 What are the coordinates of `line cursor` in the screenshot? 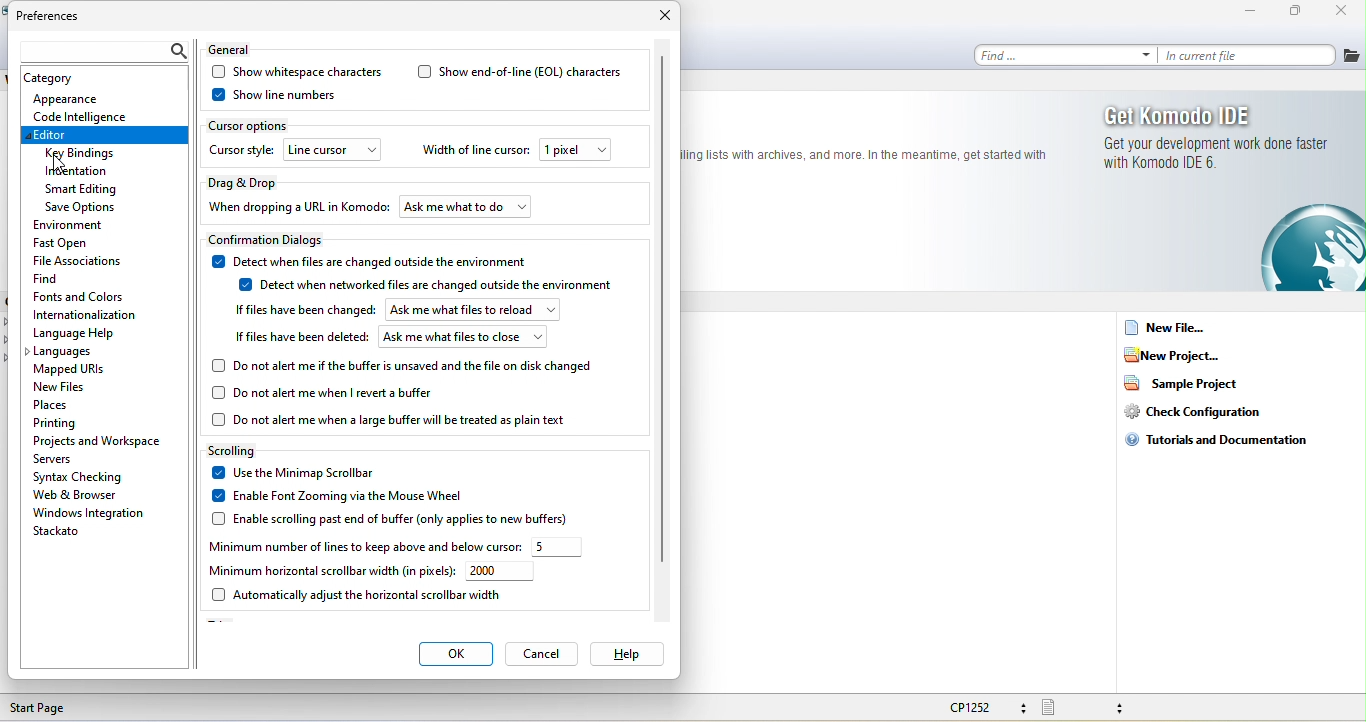 It's located at (333, 151).